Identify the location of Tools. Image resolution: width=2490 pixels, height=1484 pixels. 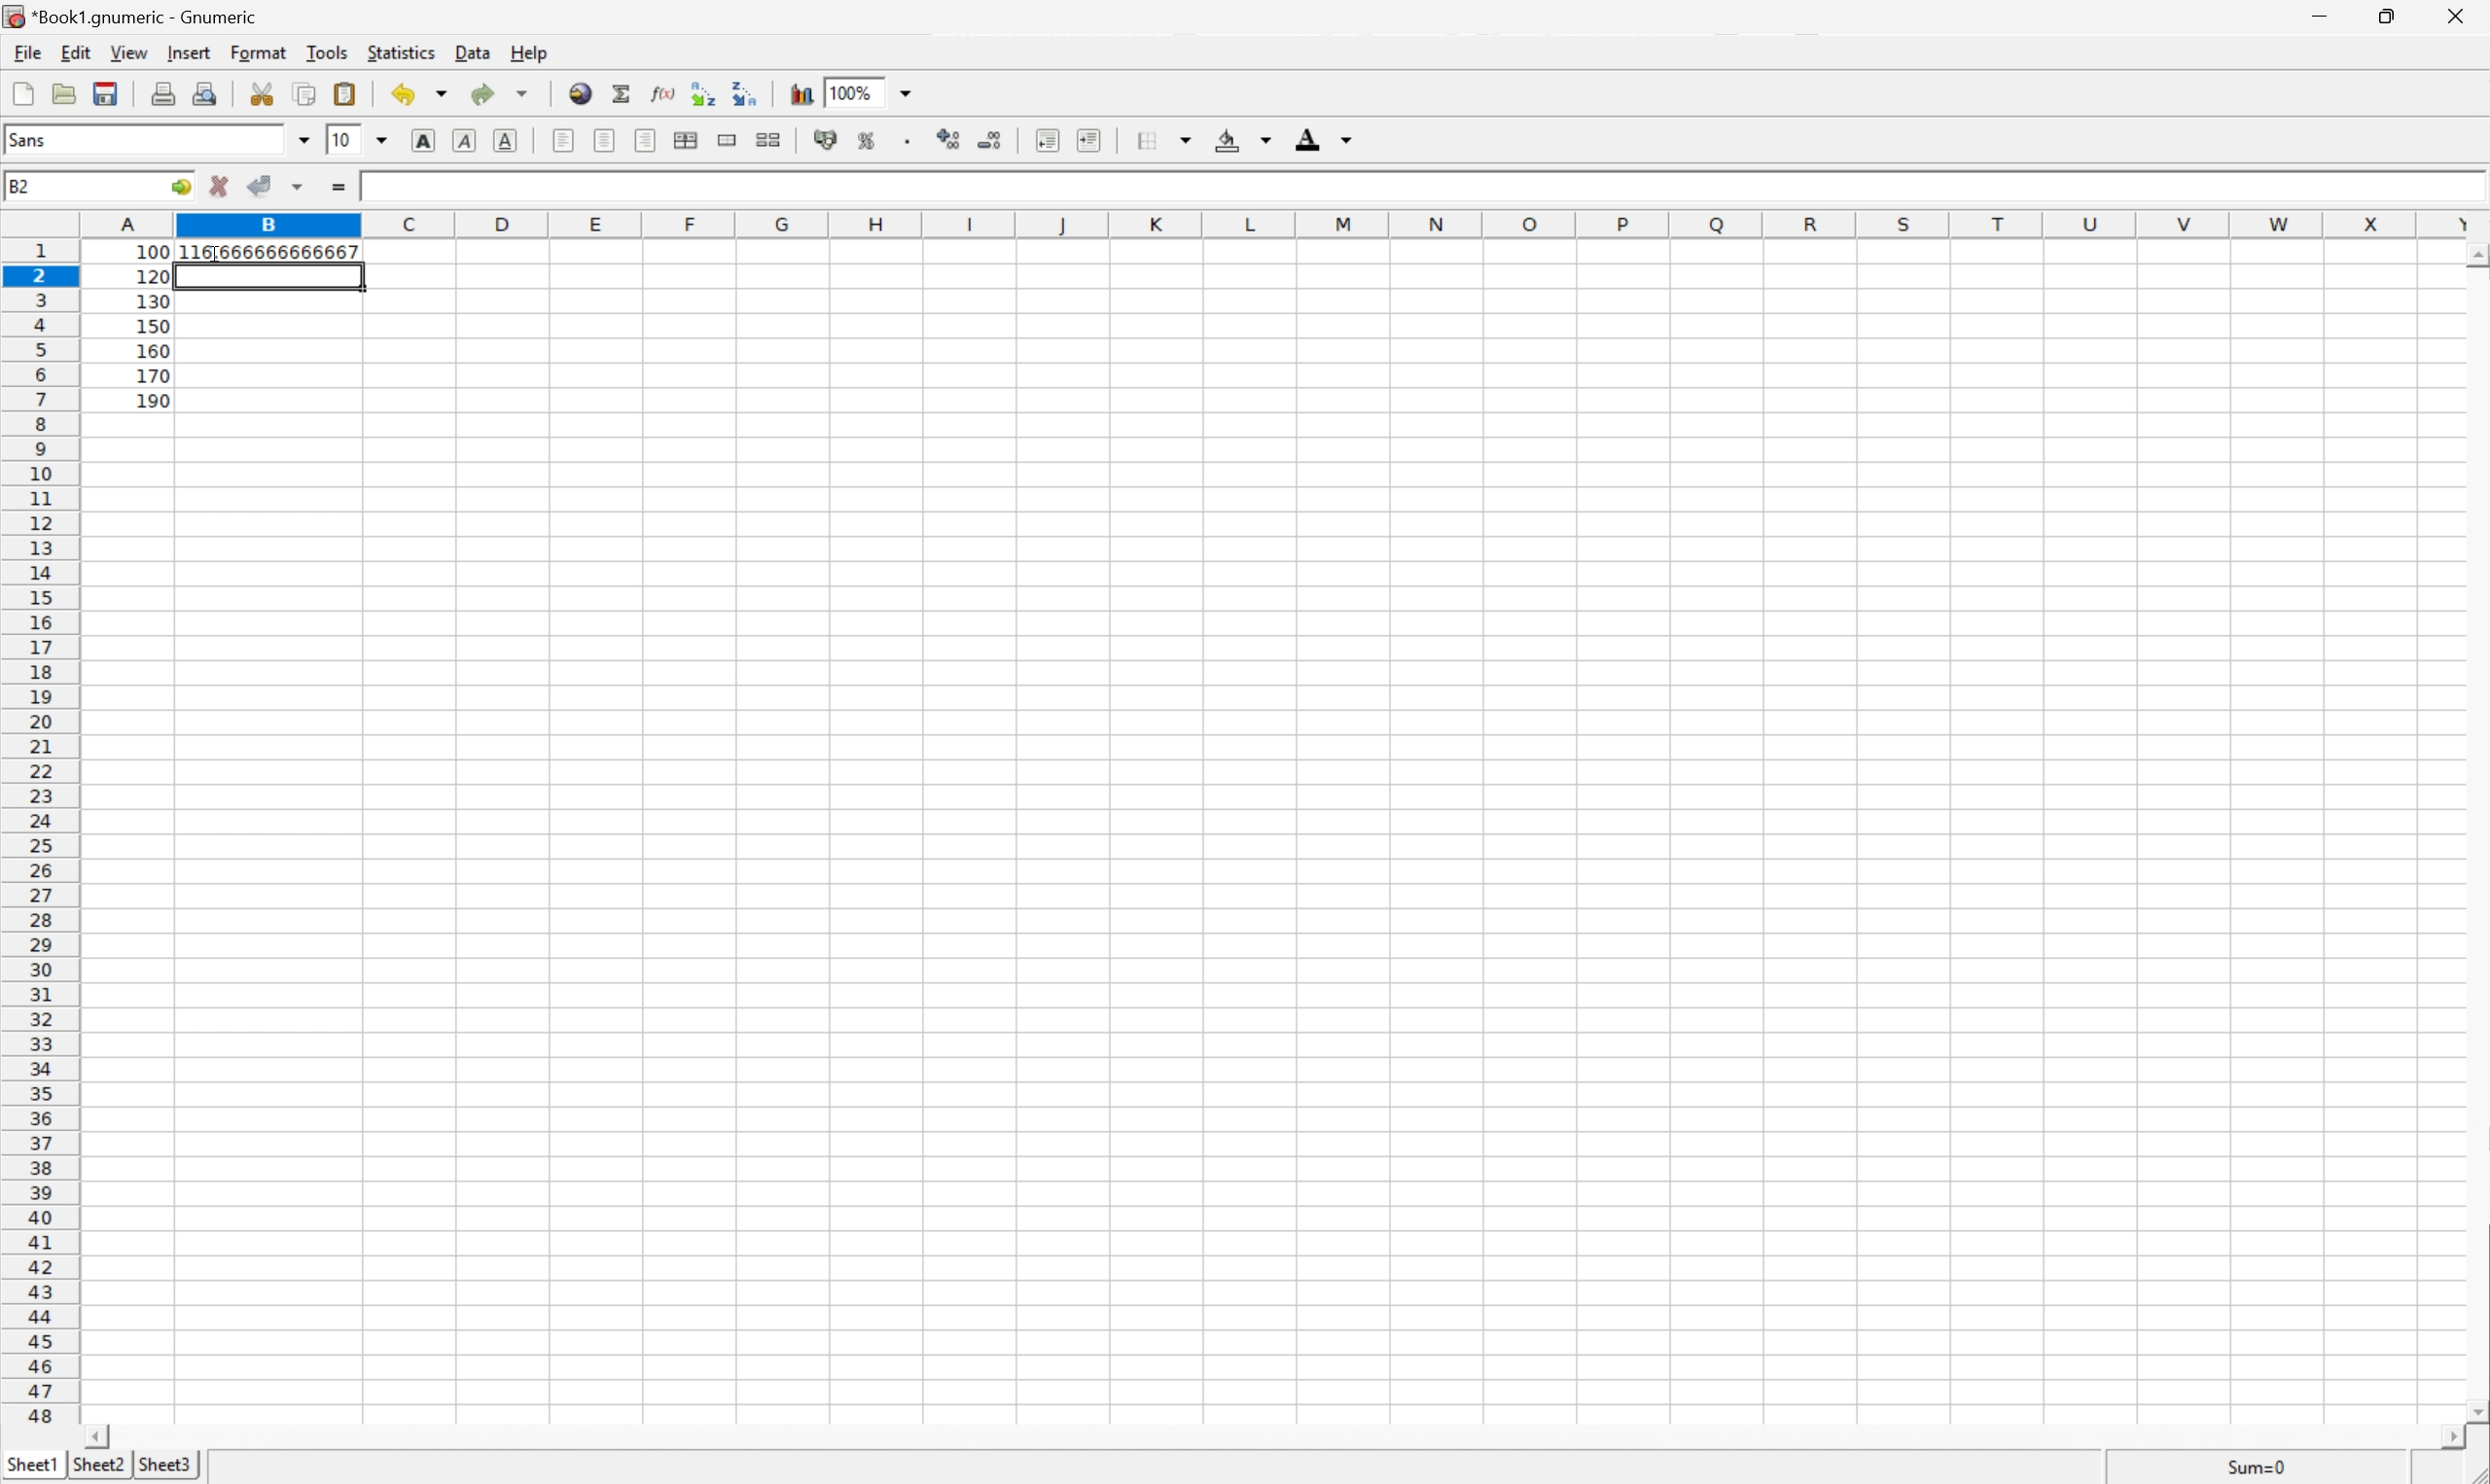
(332, 53).